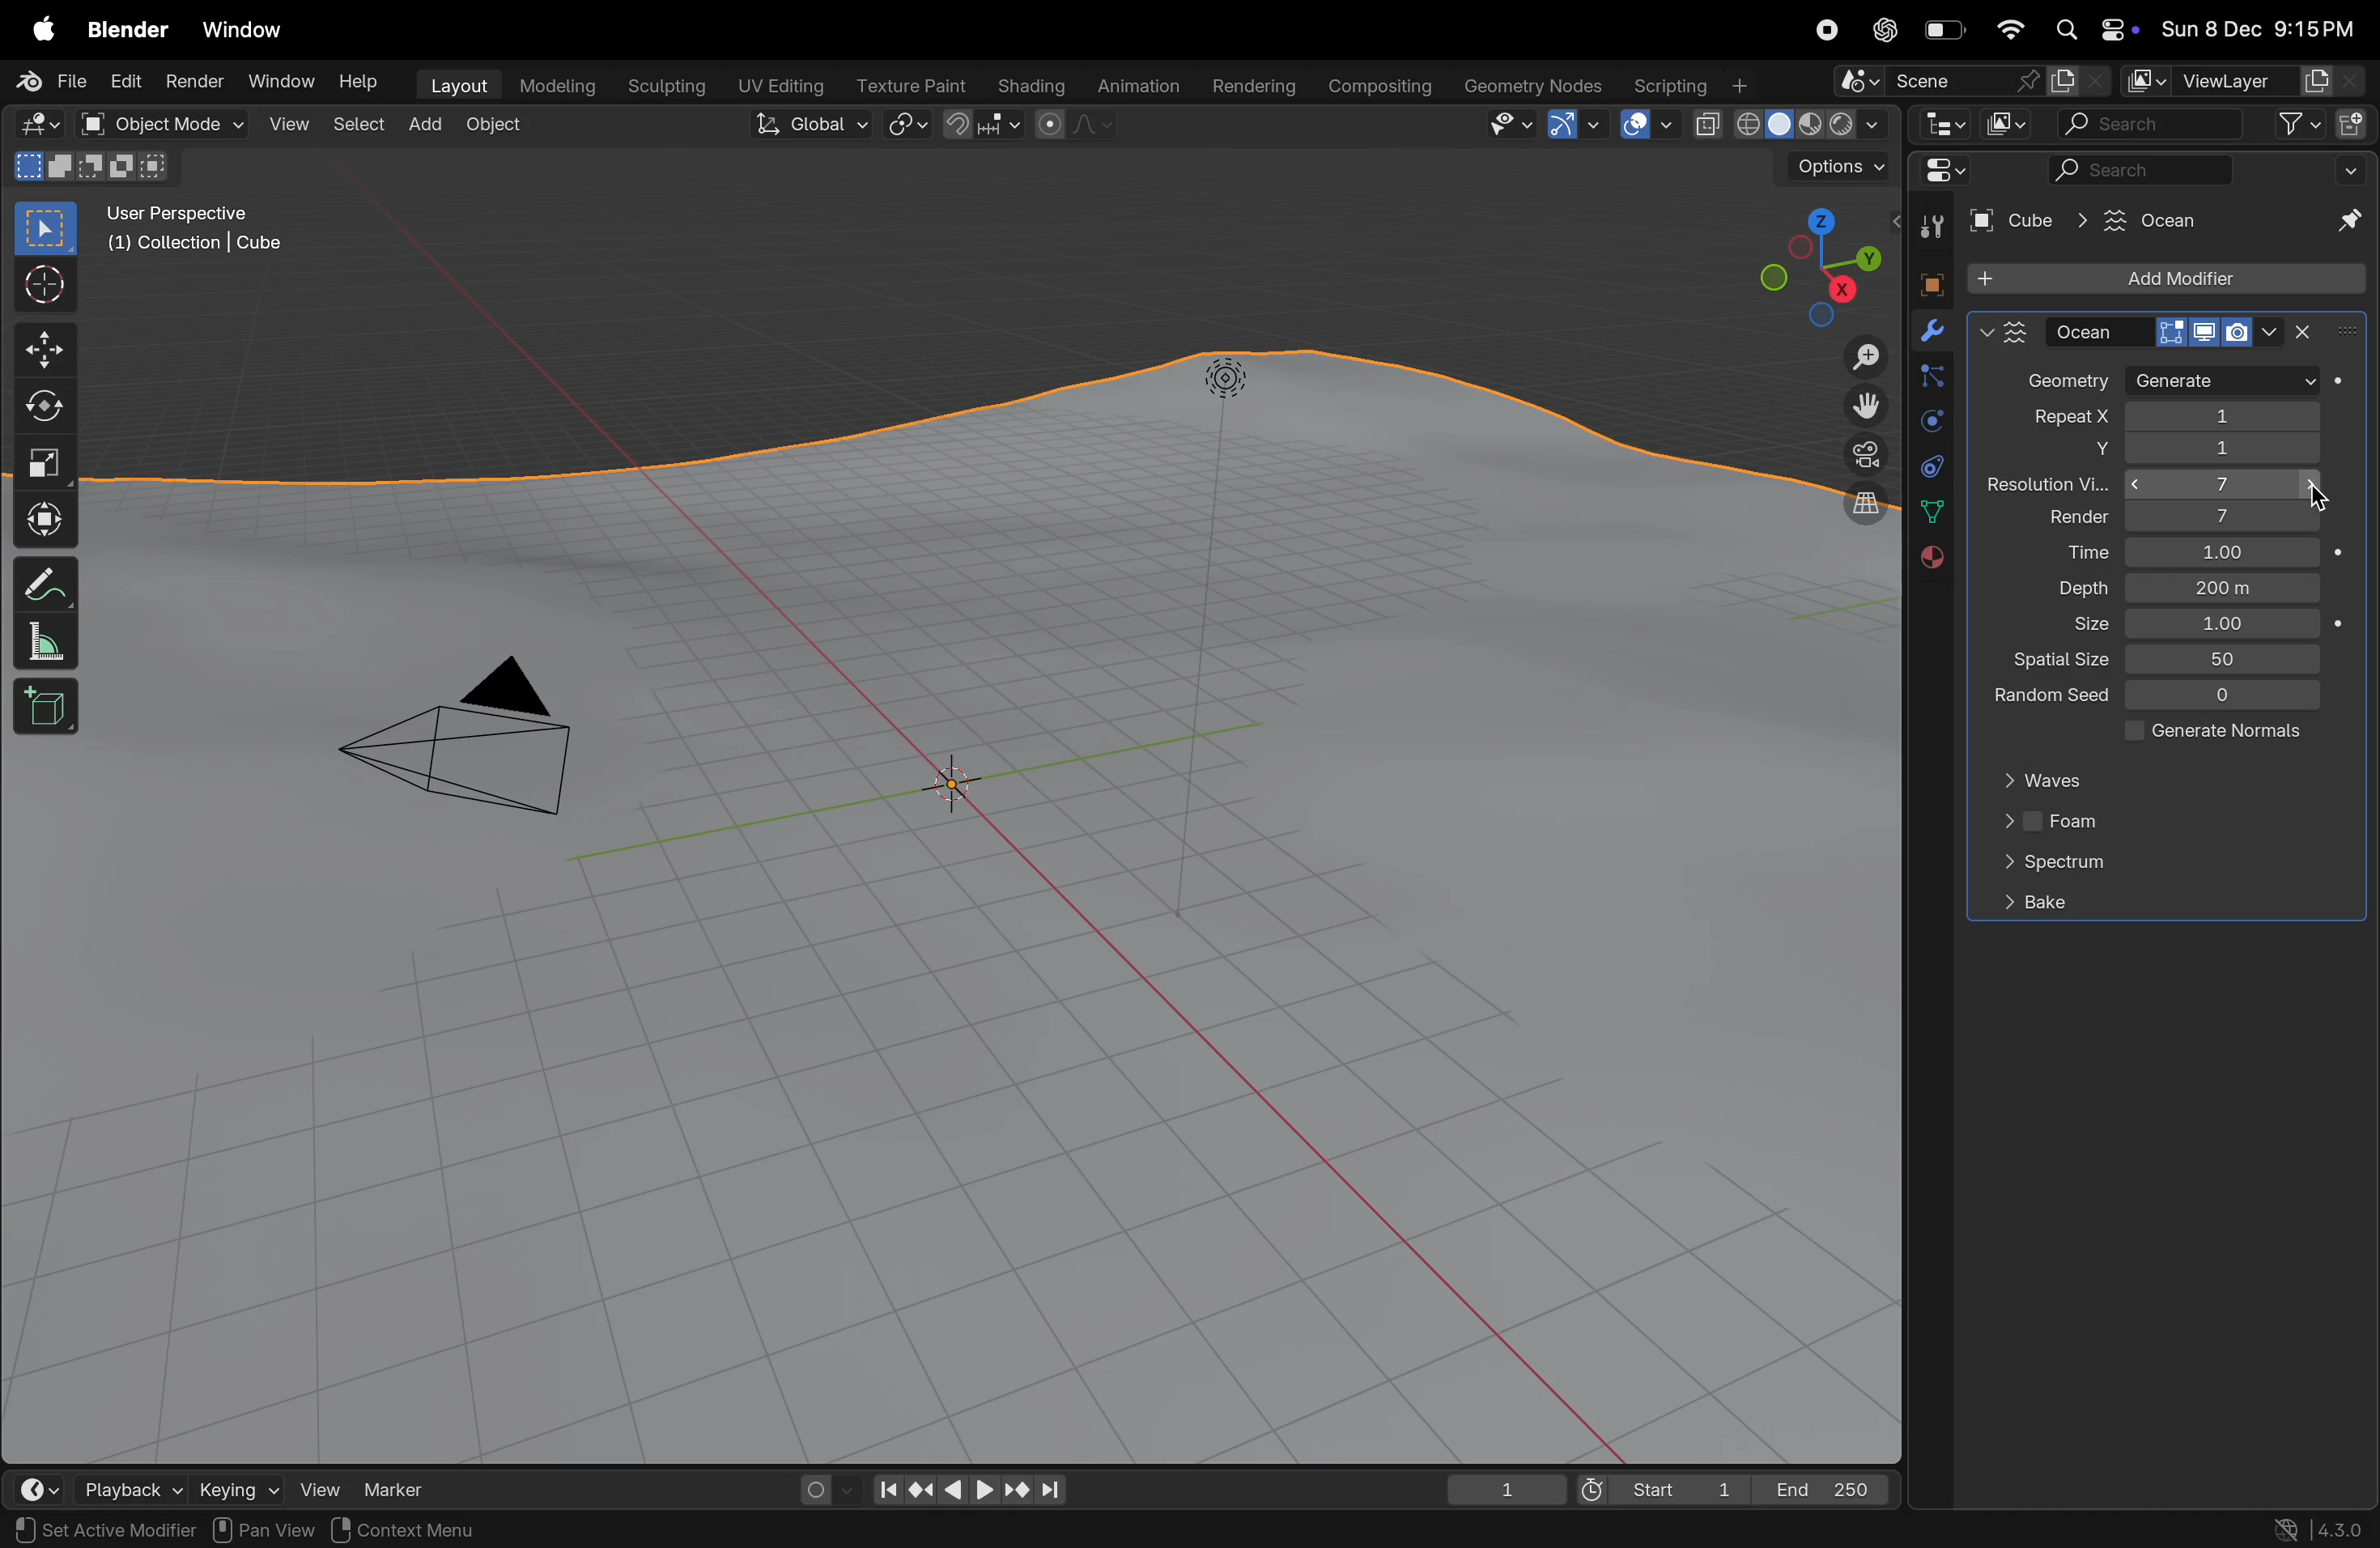  Describe the element at coordinates (1251, 87) in the screenshot. I see `rendering` at that location.